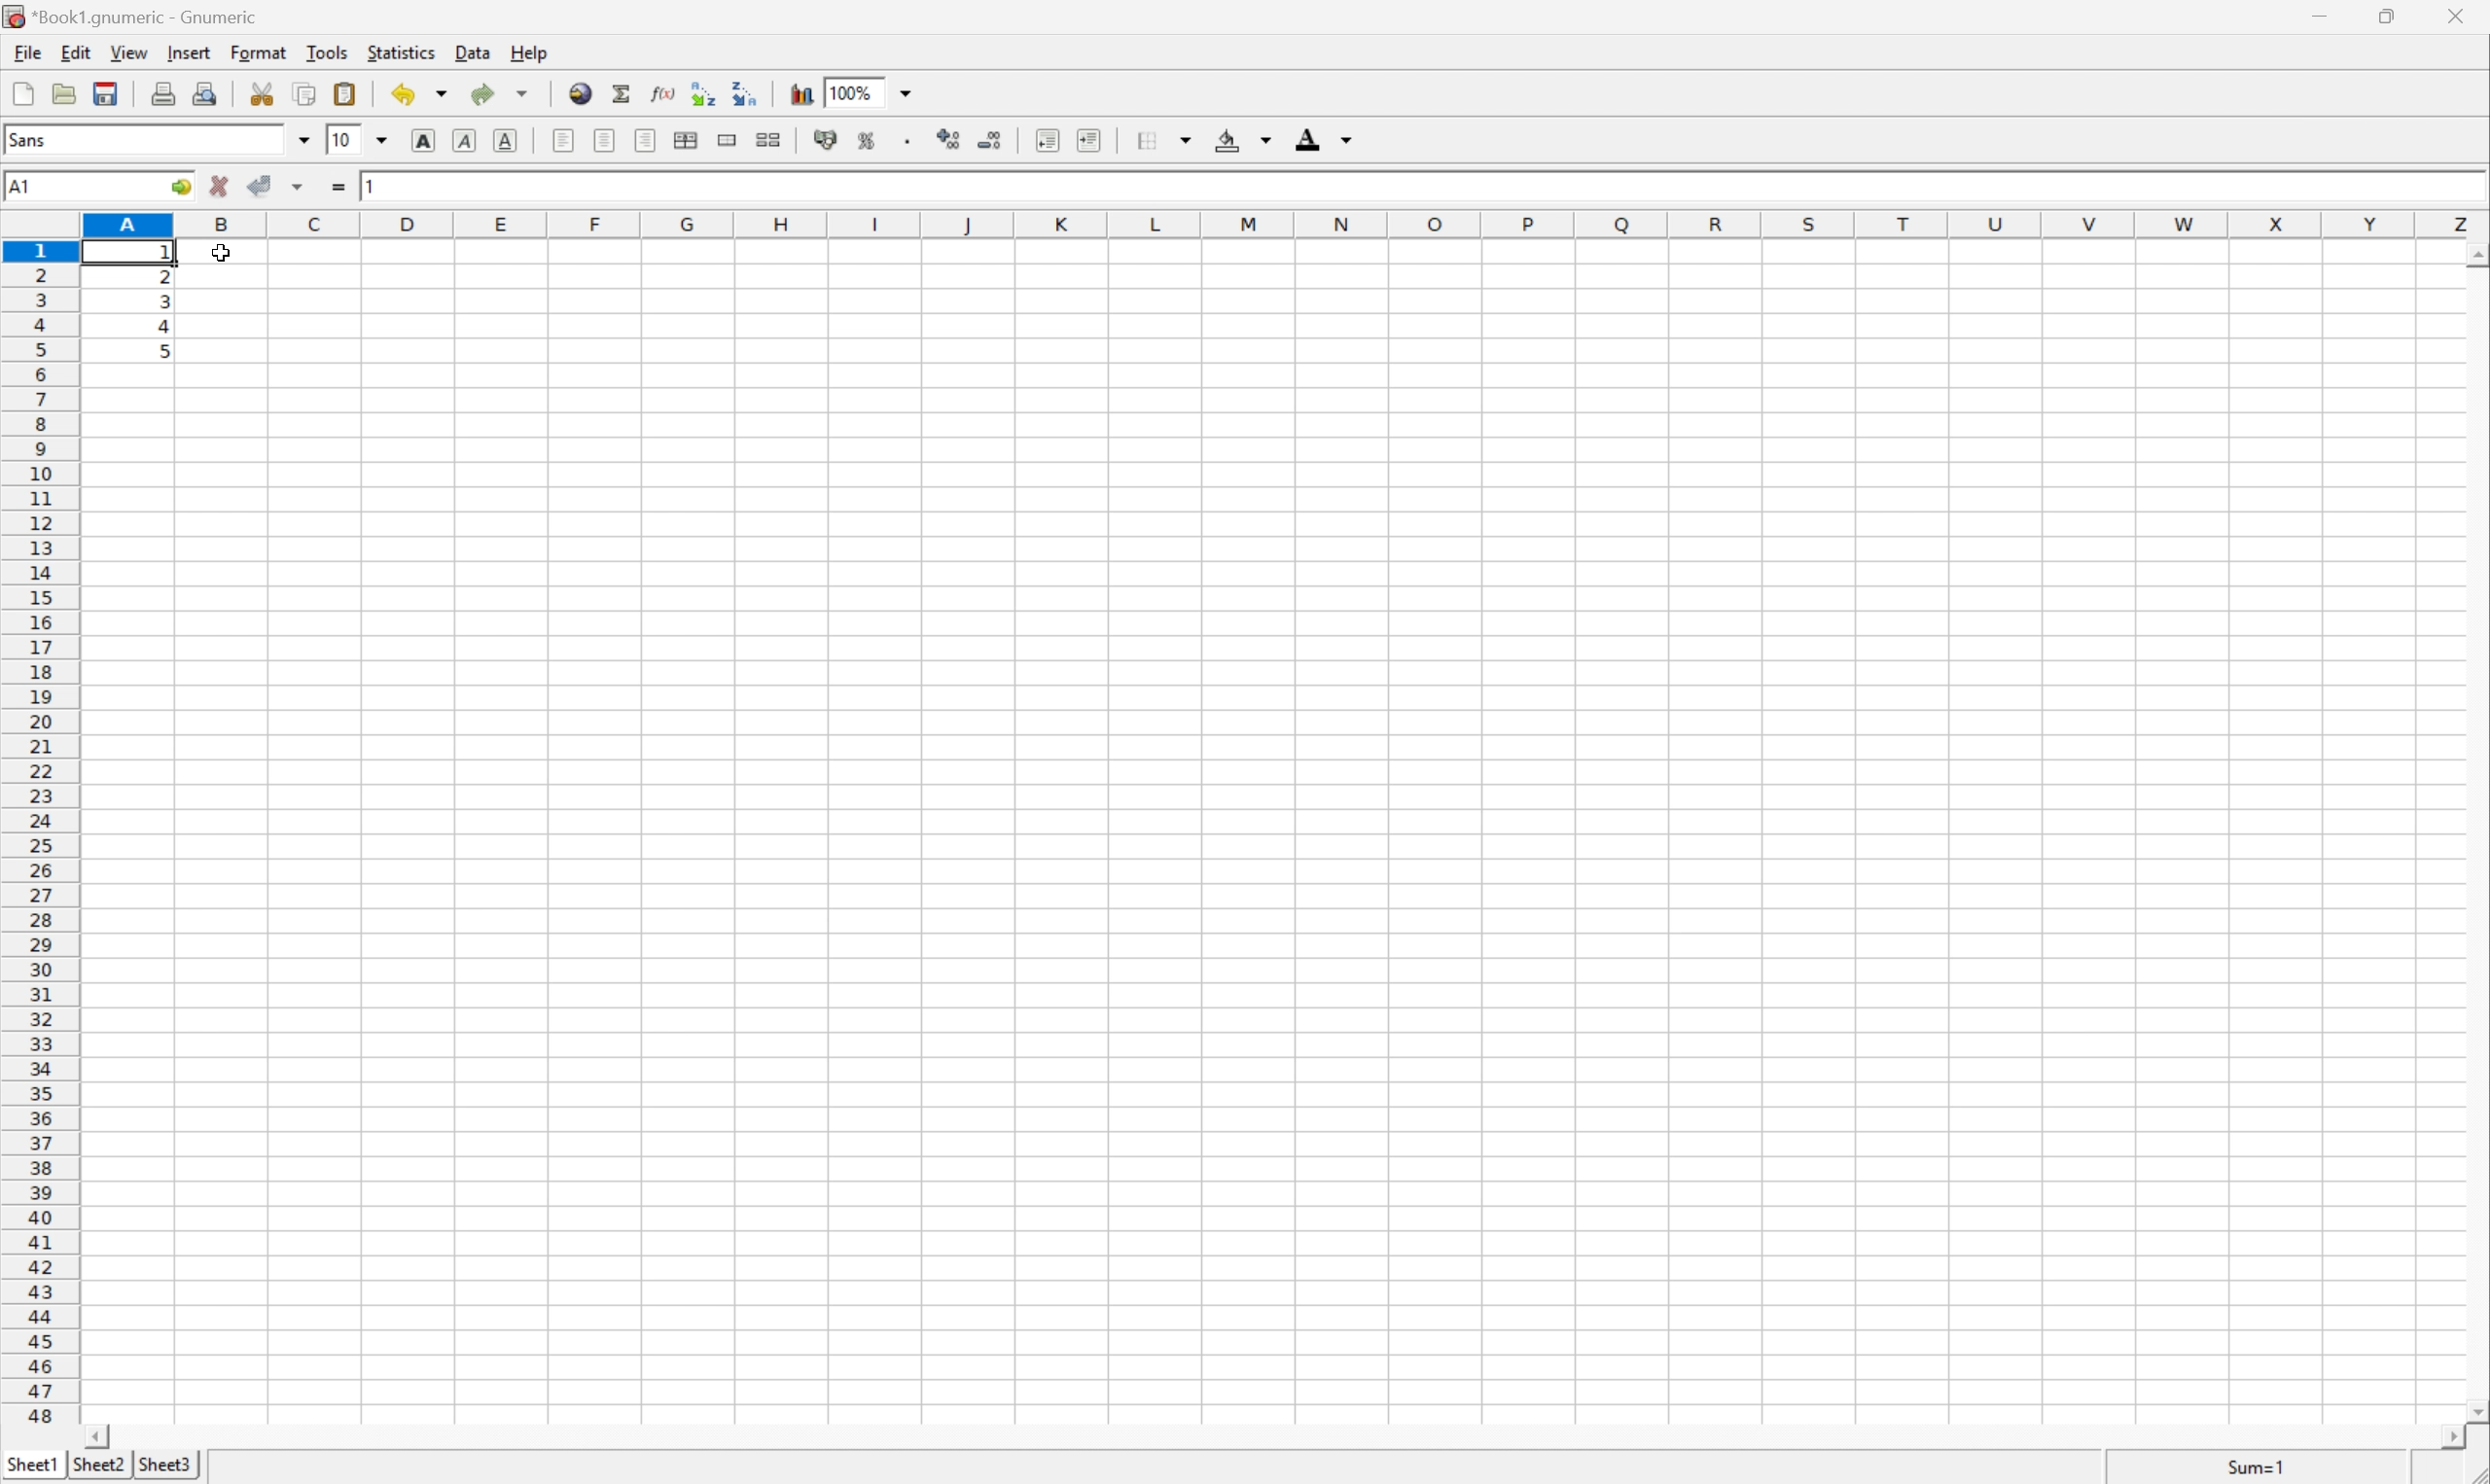 The width and height of the screenshot is (2490, 1484). Describe the element at coordinates (27, 54) in the screenshot. I see `File` at that location.